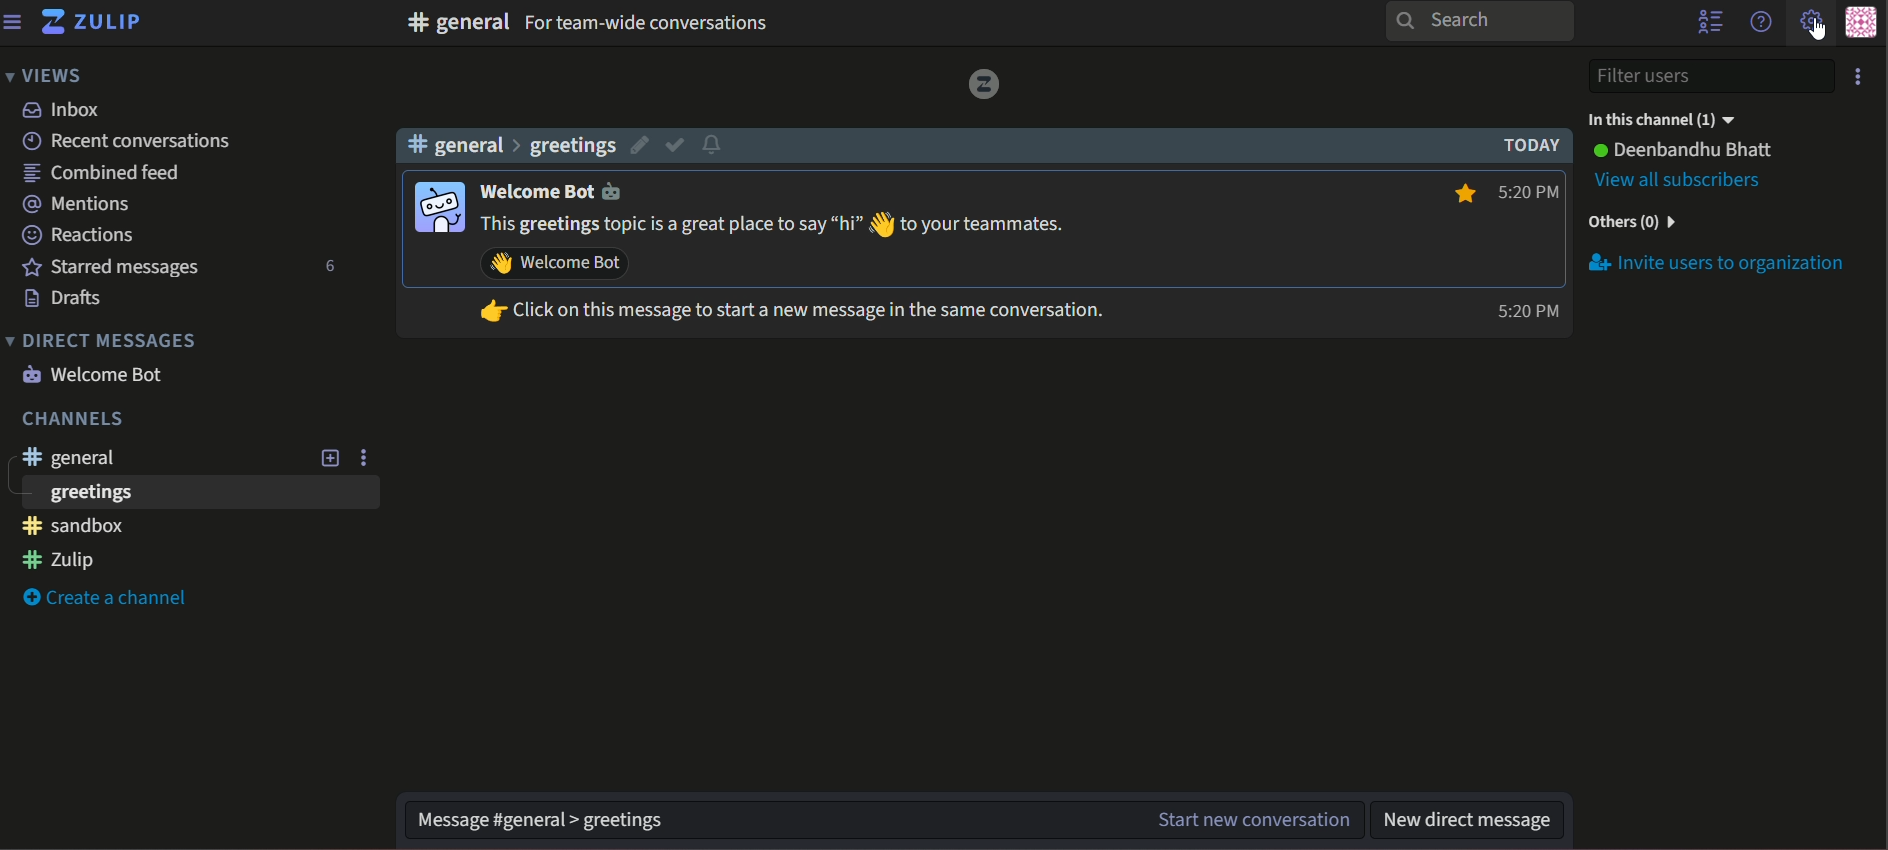 This screenshot has height=850, width=1888. What do you see at coordinates (1807, 24) in the screenshot?
I see `settings` at bounding box center [1807, 24].